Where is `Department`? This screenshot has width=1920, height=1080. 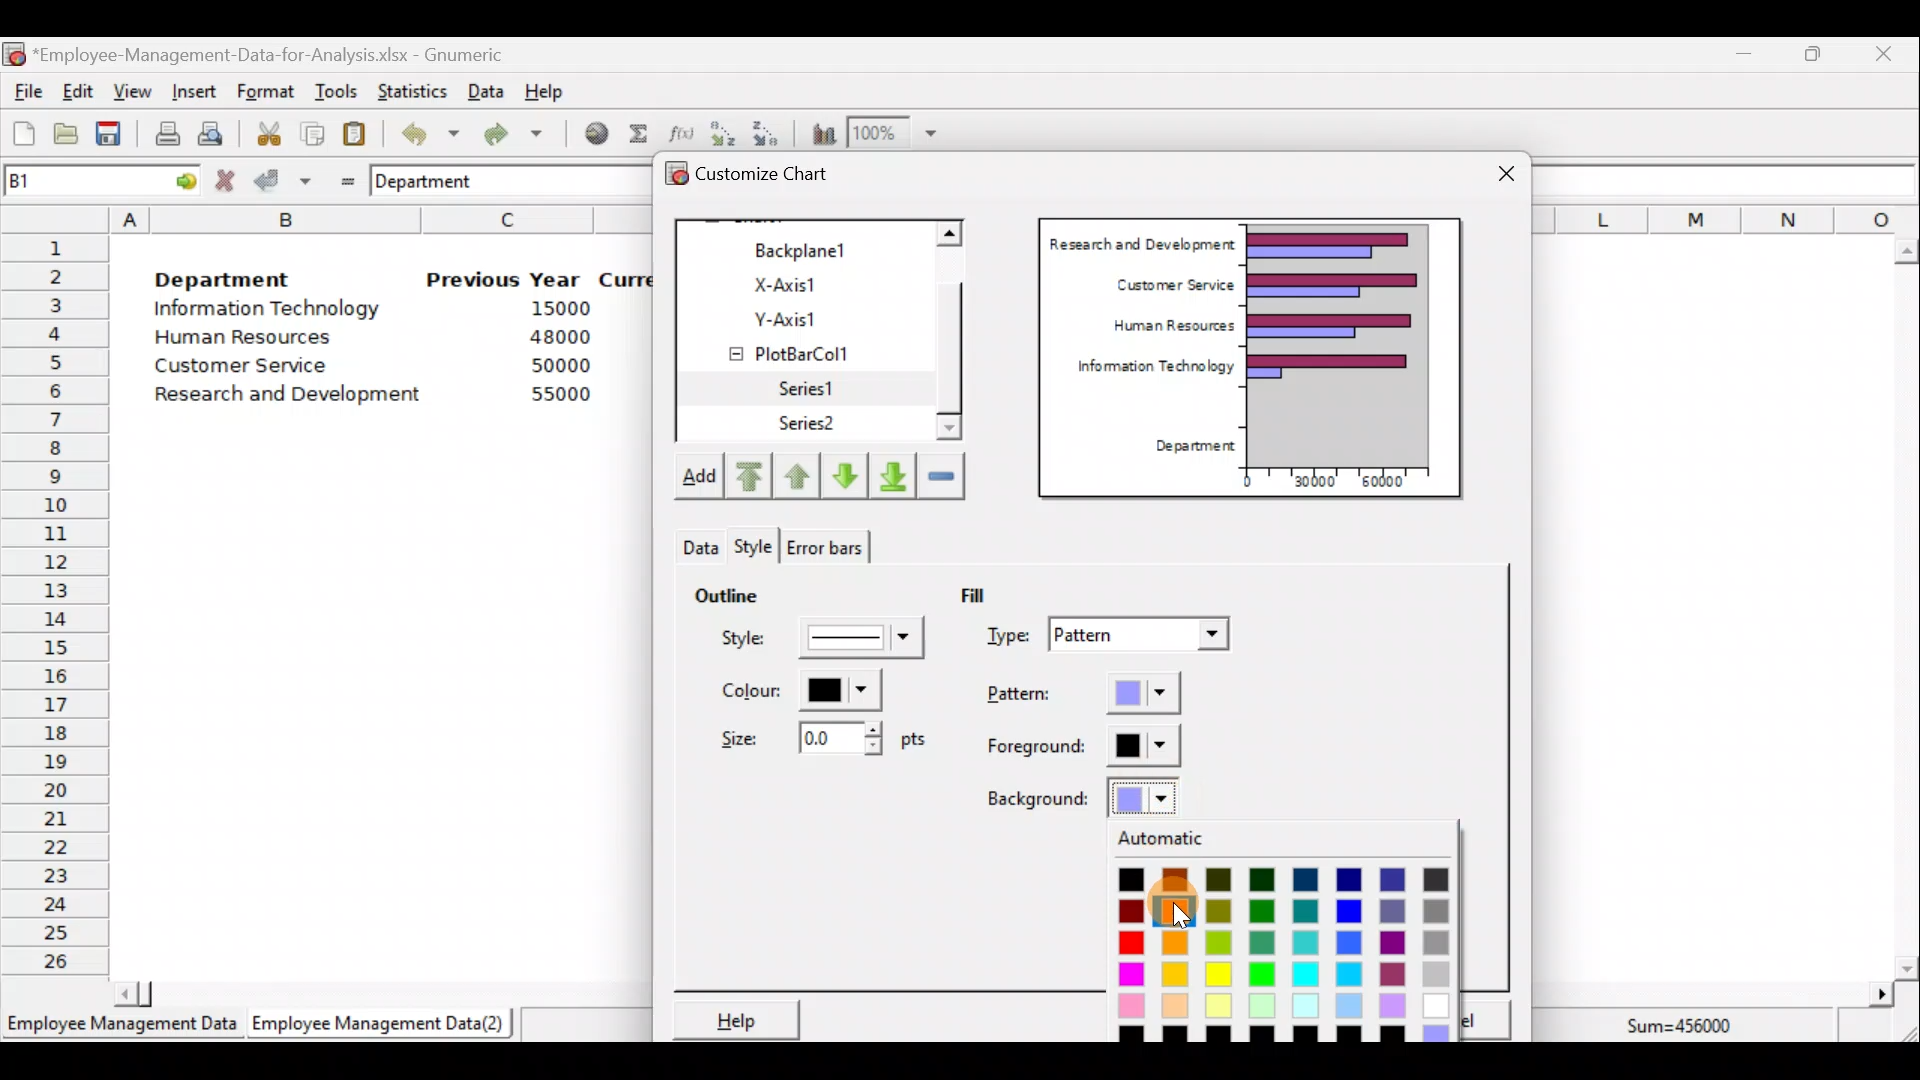 Department is located at coordinates (222, 274).